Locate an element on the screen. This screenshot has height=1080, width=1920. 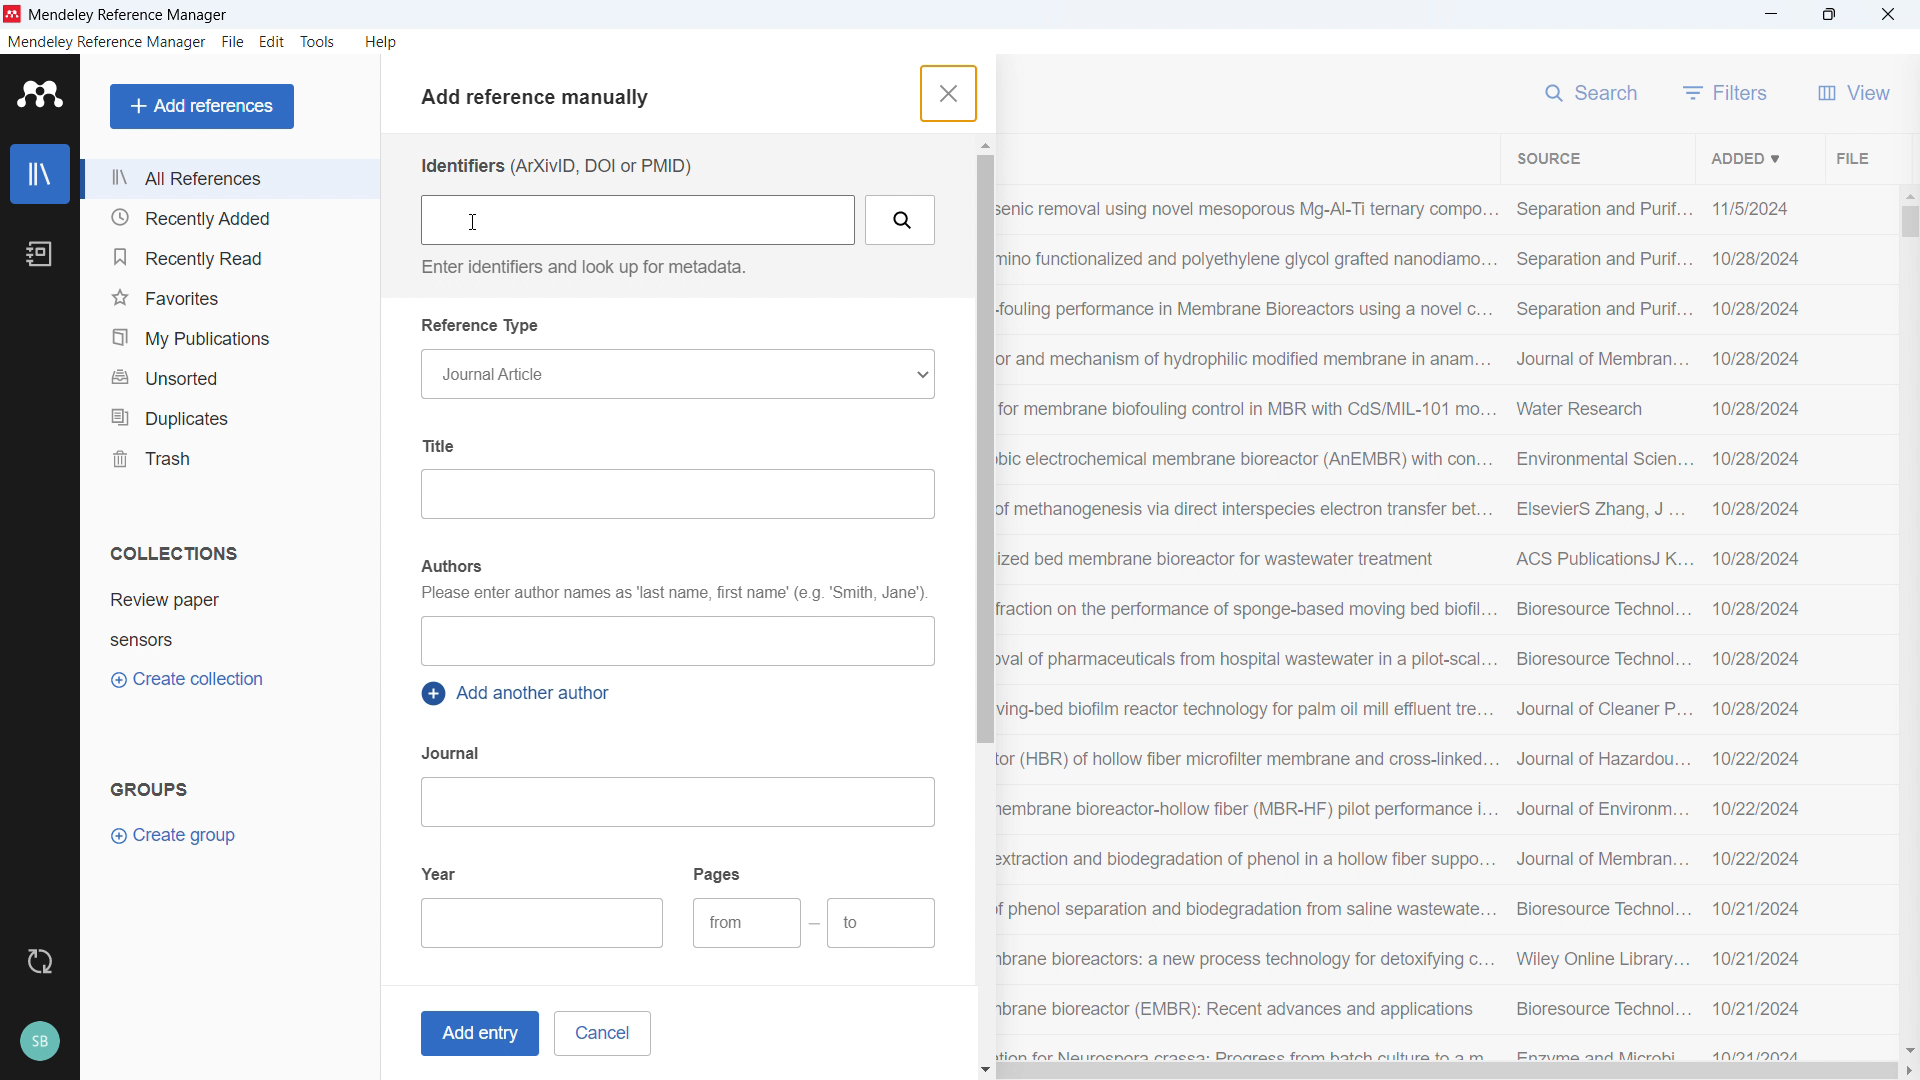
Date of addition of individual entries  is located at coordinates (1757, 629).